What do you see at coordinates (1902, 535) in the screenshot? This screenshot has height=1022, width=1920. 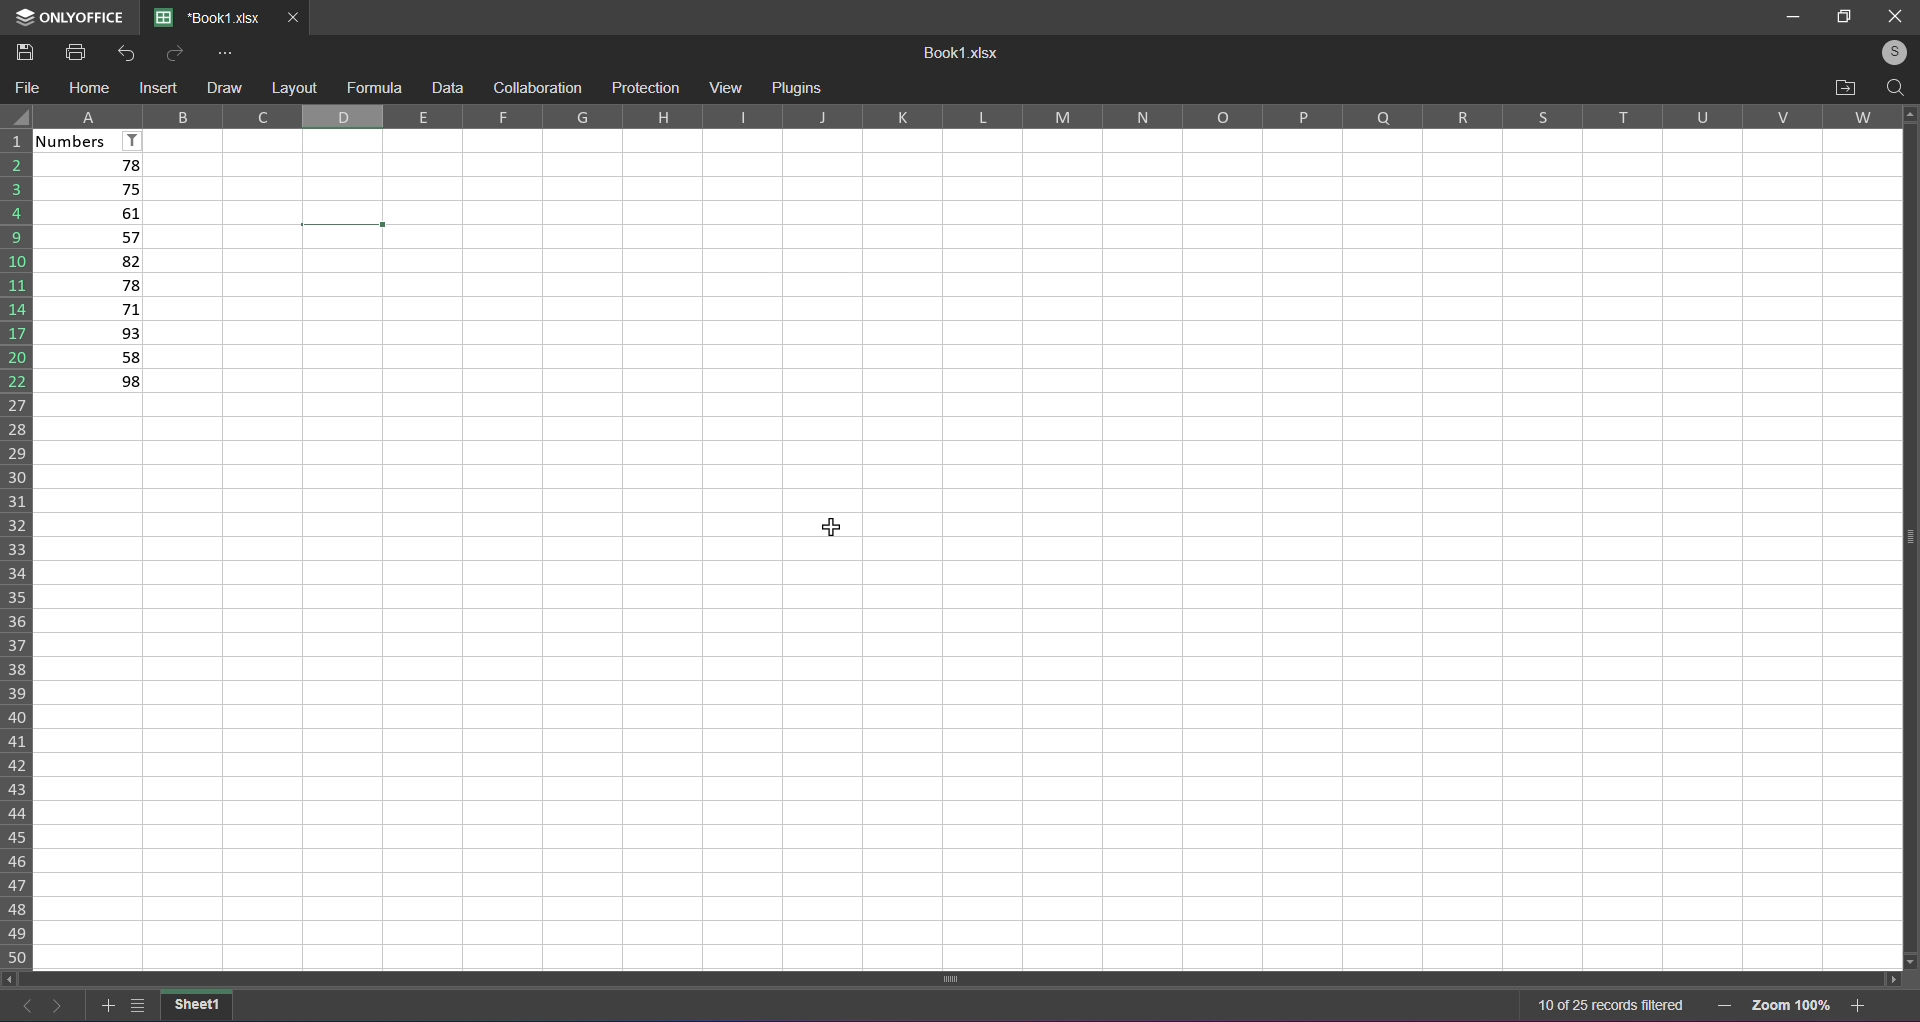 I see `Vertical scroll bar` at bounding box center [1902, 535].